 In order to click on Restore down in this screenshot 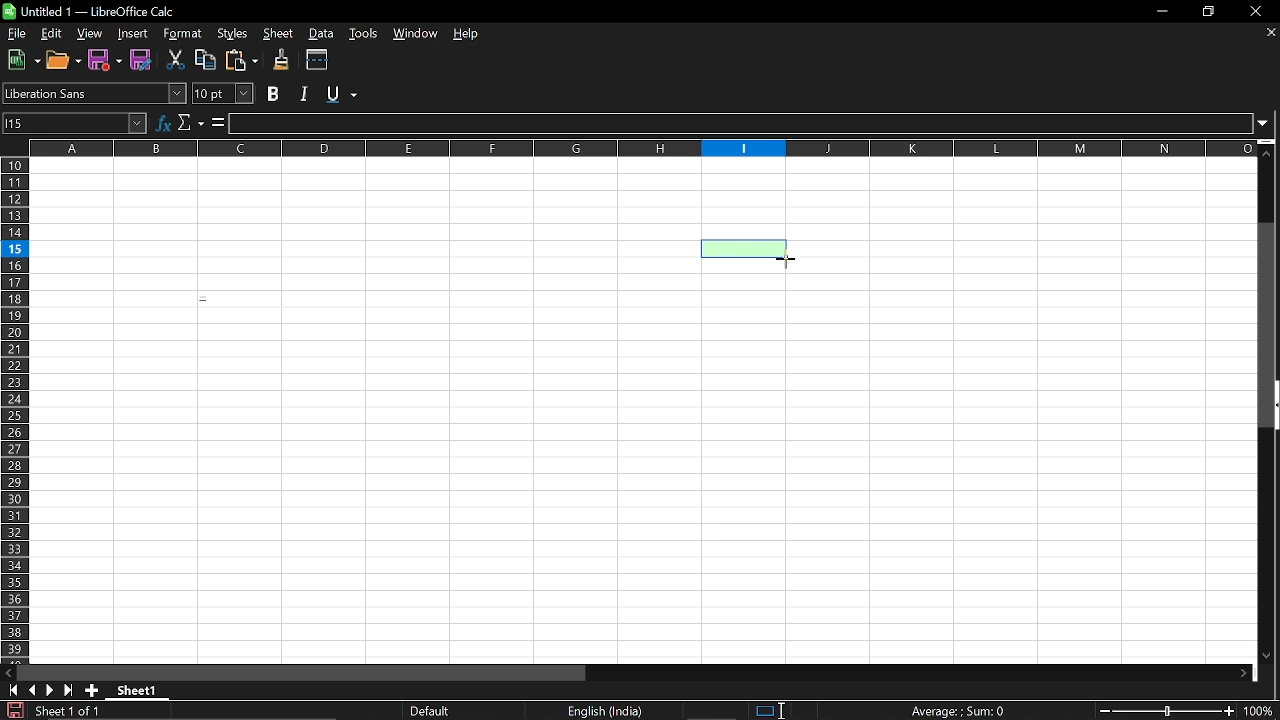, I will do `click(1210, 11)`.